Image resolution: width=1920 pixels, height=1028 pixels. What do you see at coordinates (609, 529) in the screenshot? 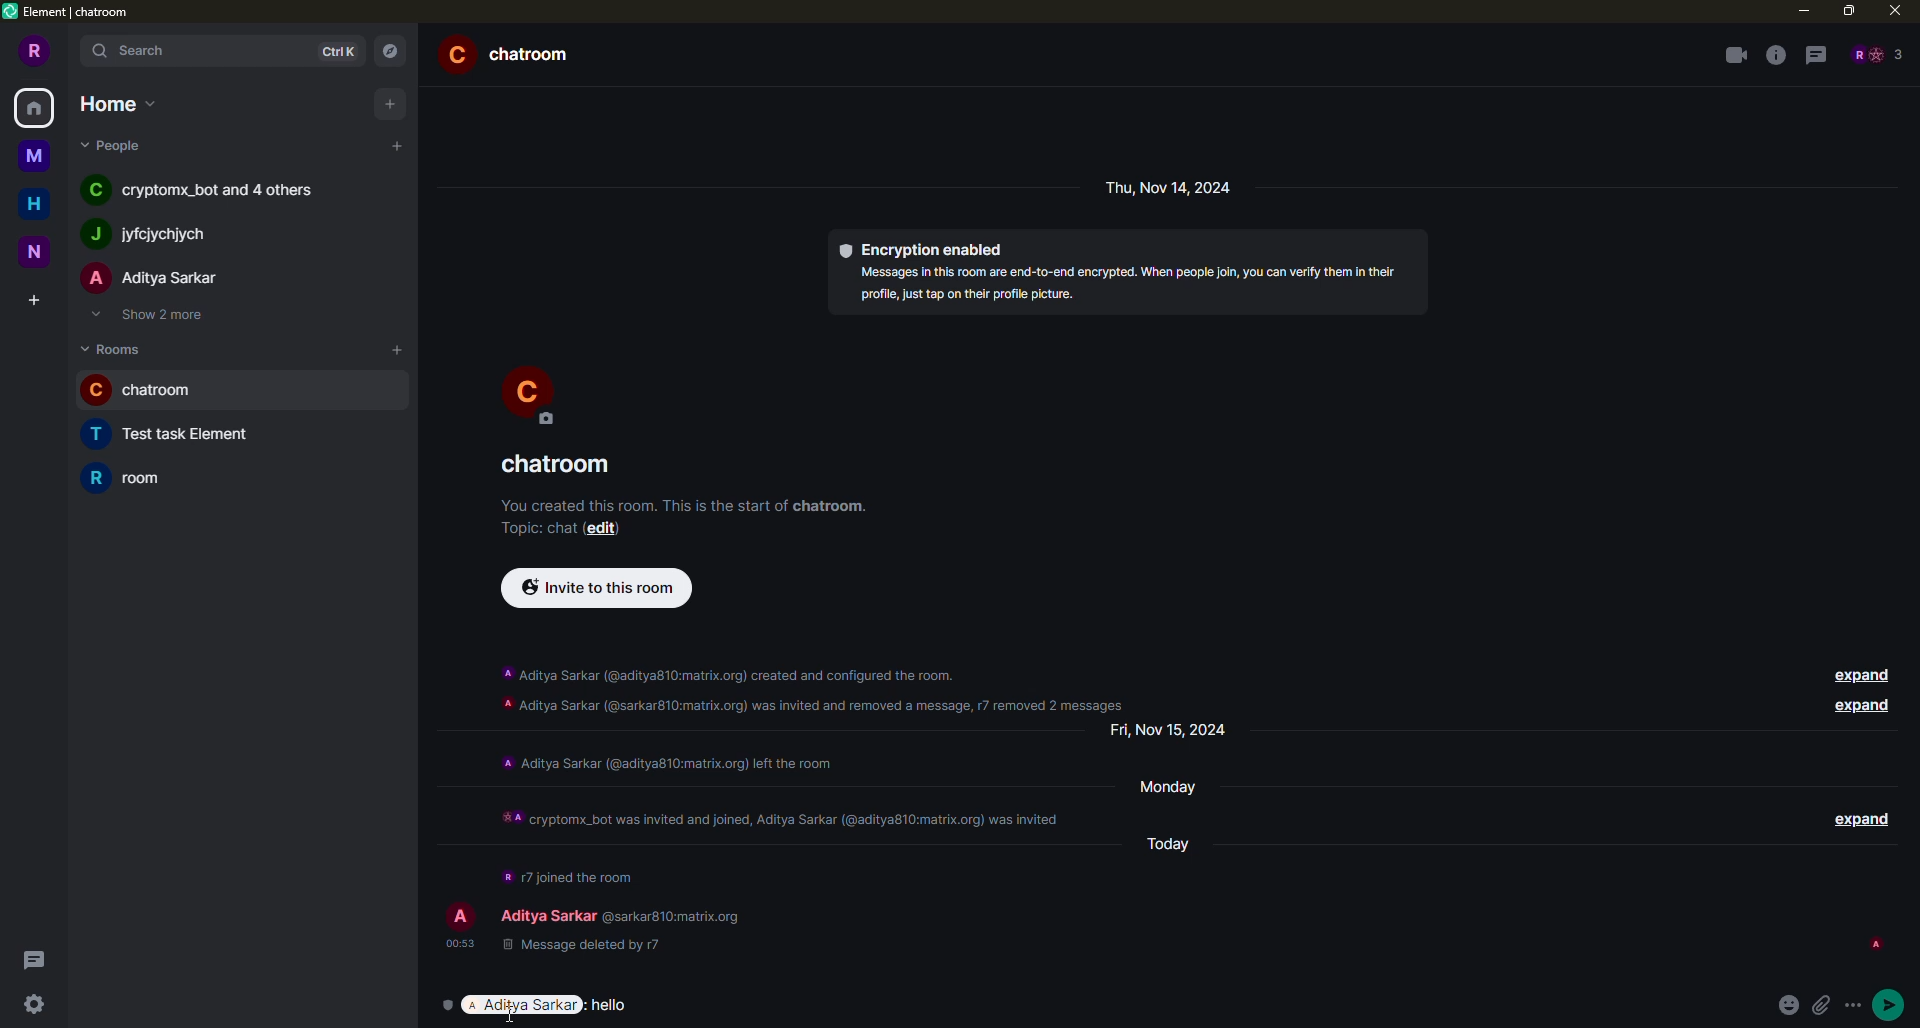
I see `edit` at bounding box center [609, 529].